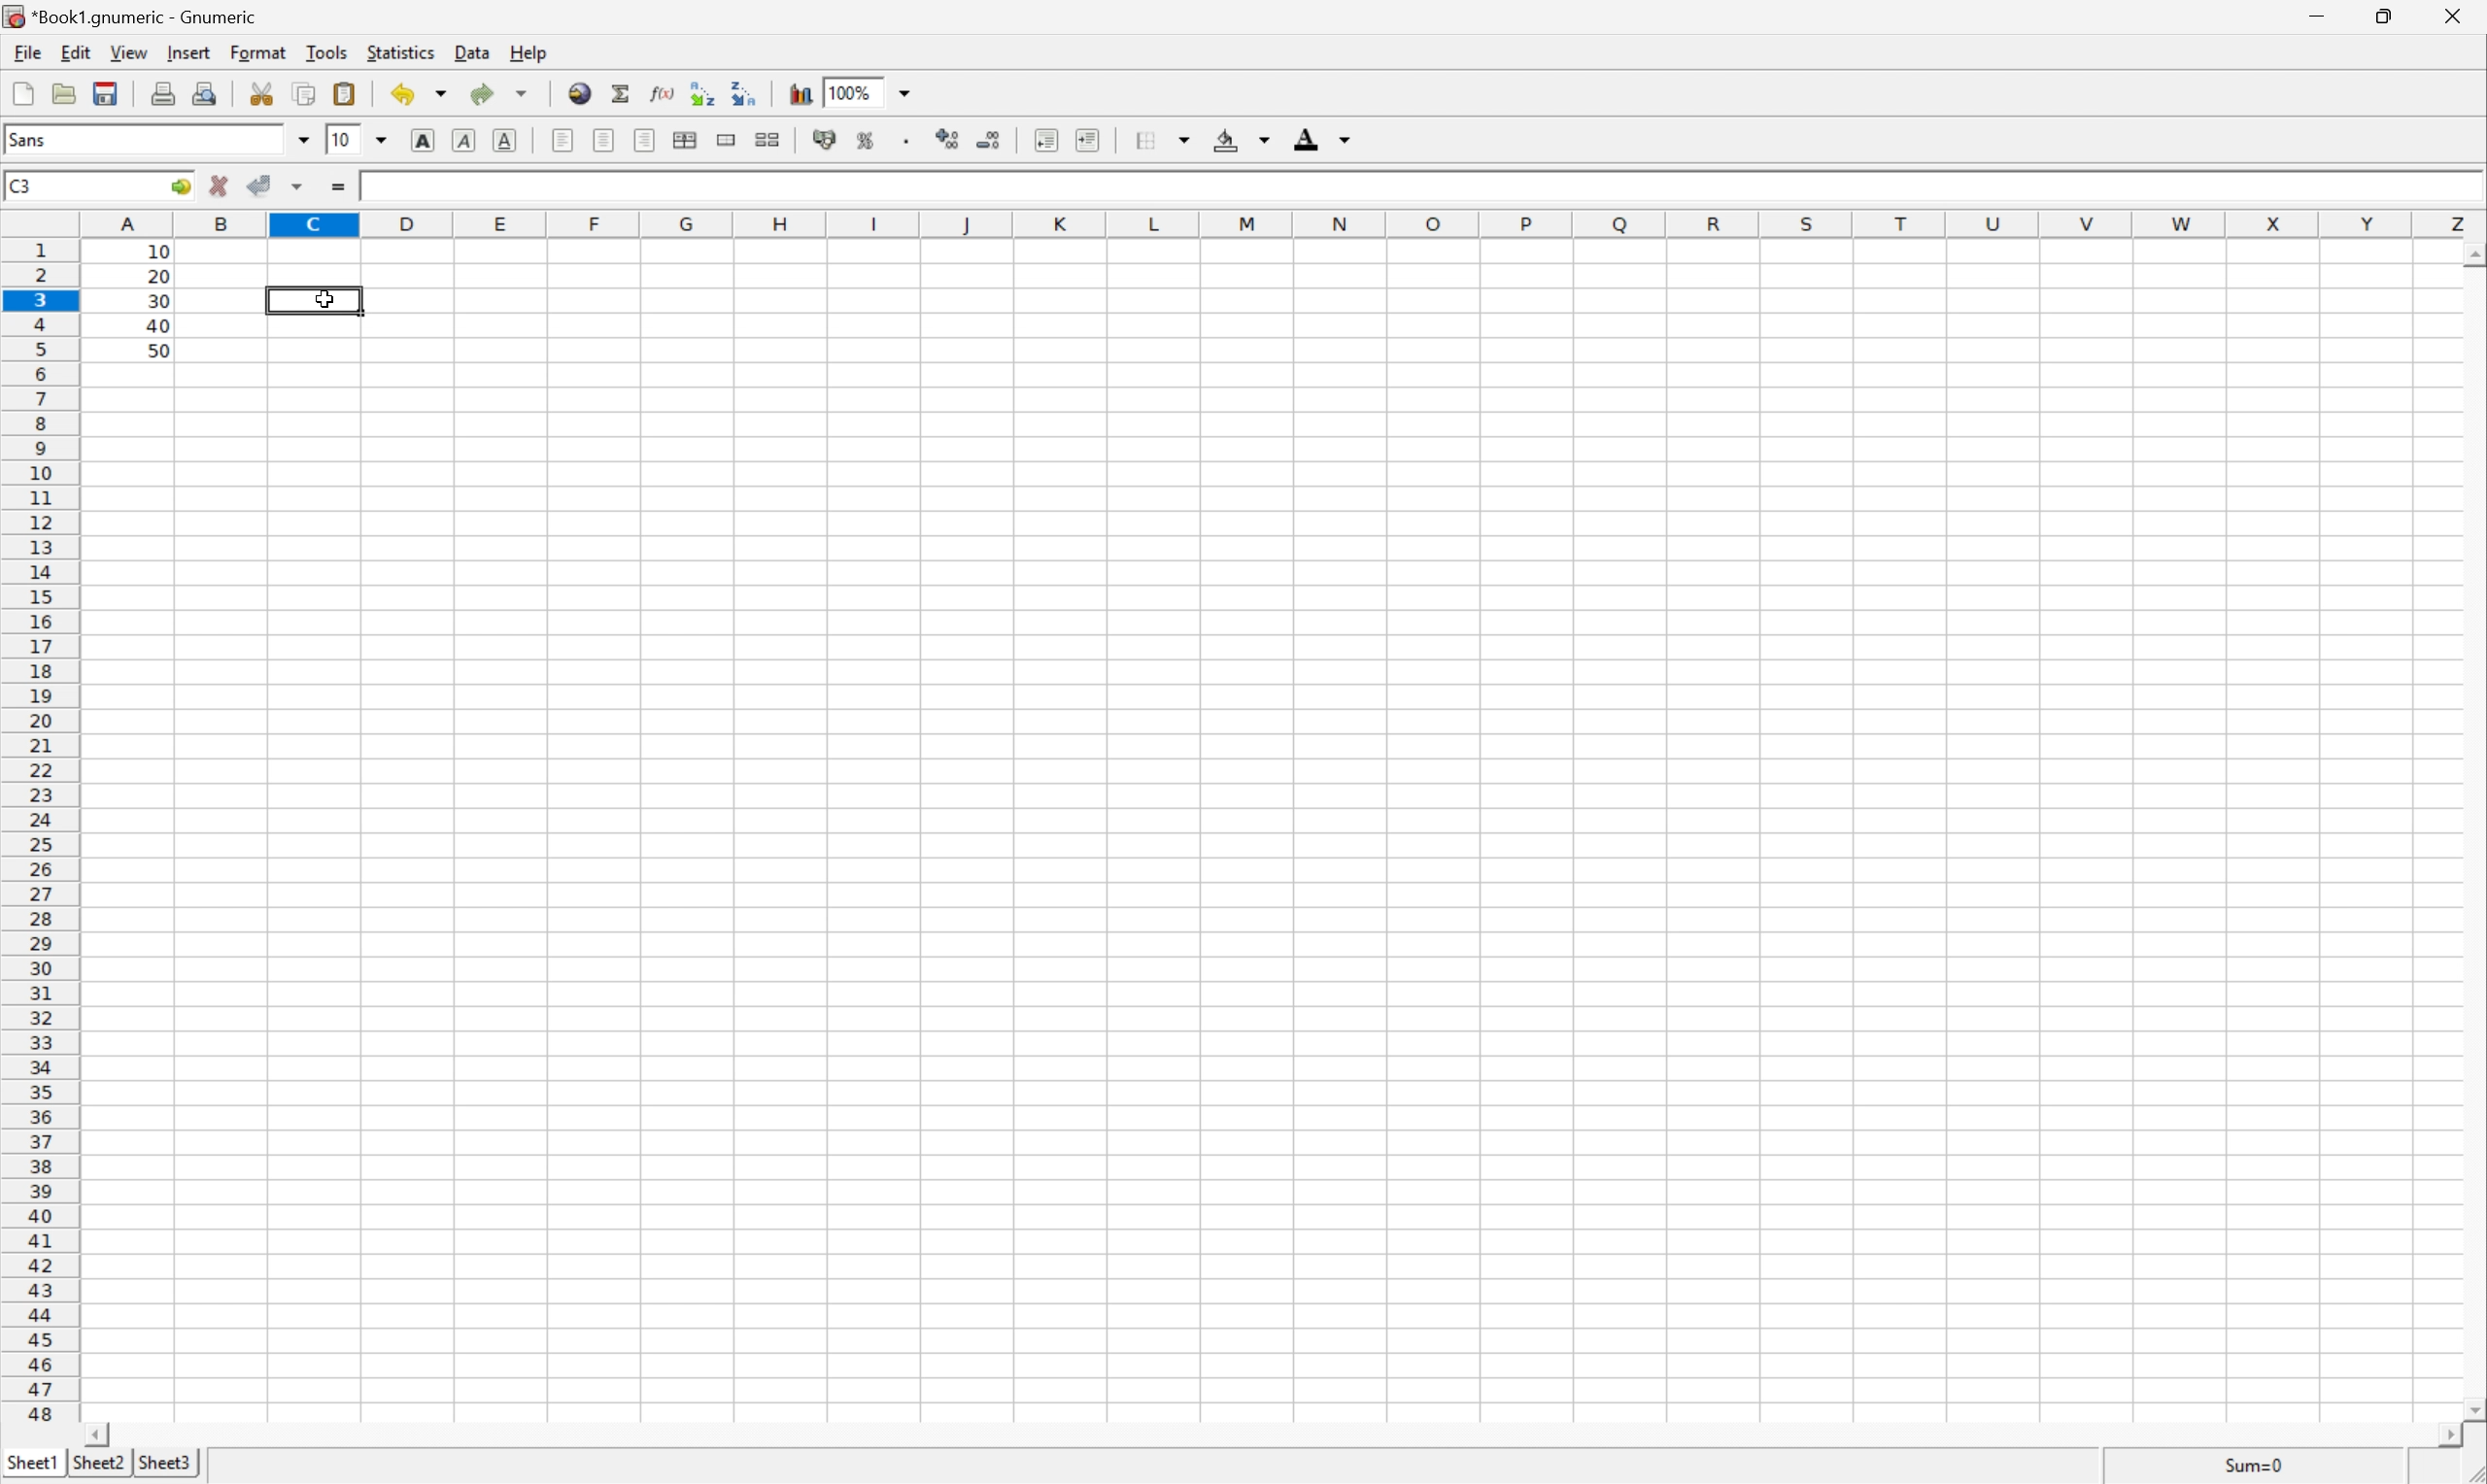 The height and width of the screenshot is (1484, 2487). I want to click on File, so click(28, 52).